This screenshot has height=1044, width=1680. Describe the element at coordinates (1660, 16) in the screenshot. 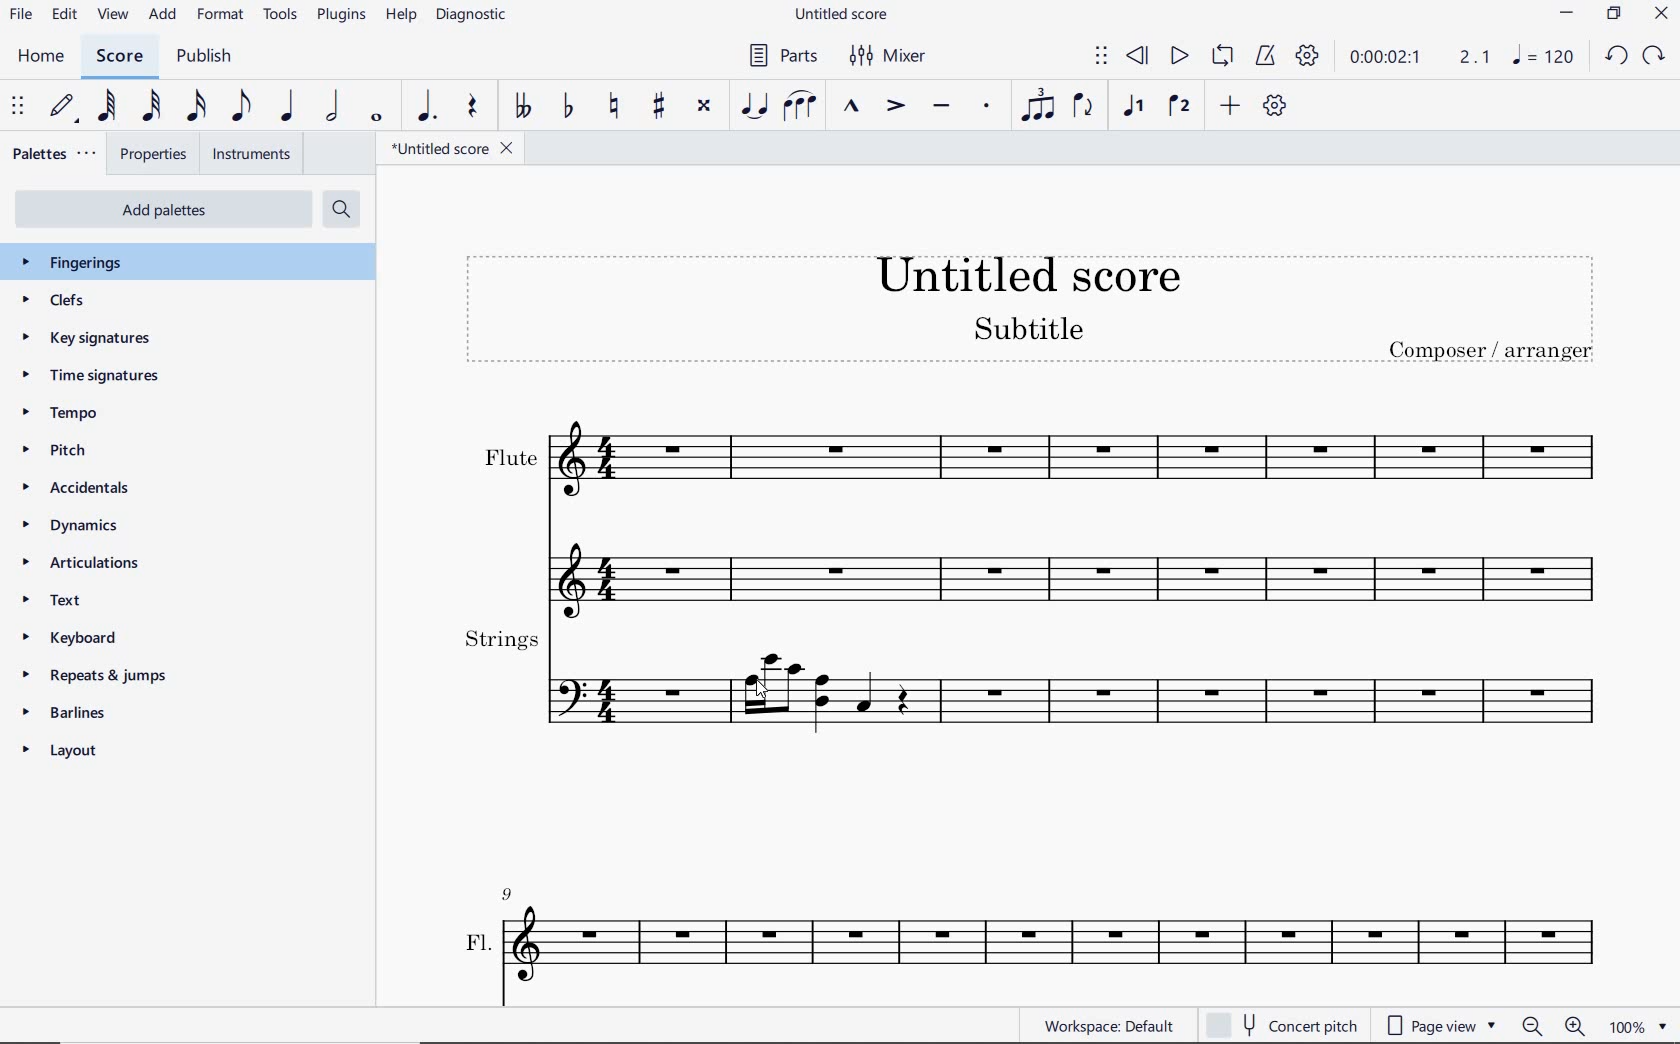

I see `CLOSE` at that location.